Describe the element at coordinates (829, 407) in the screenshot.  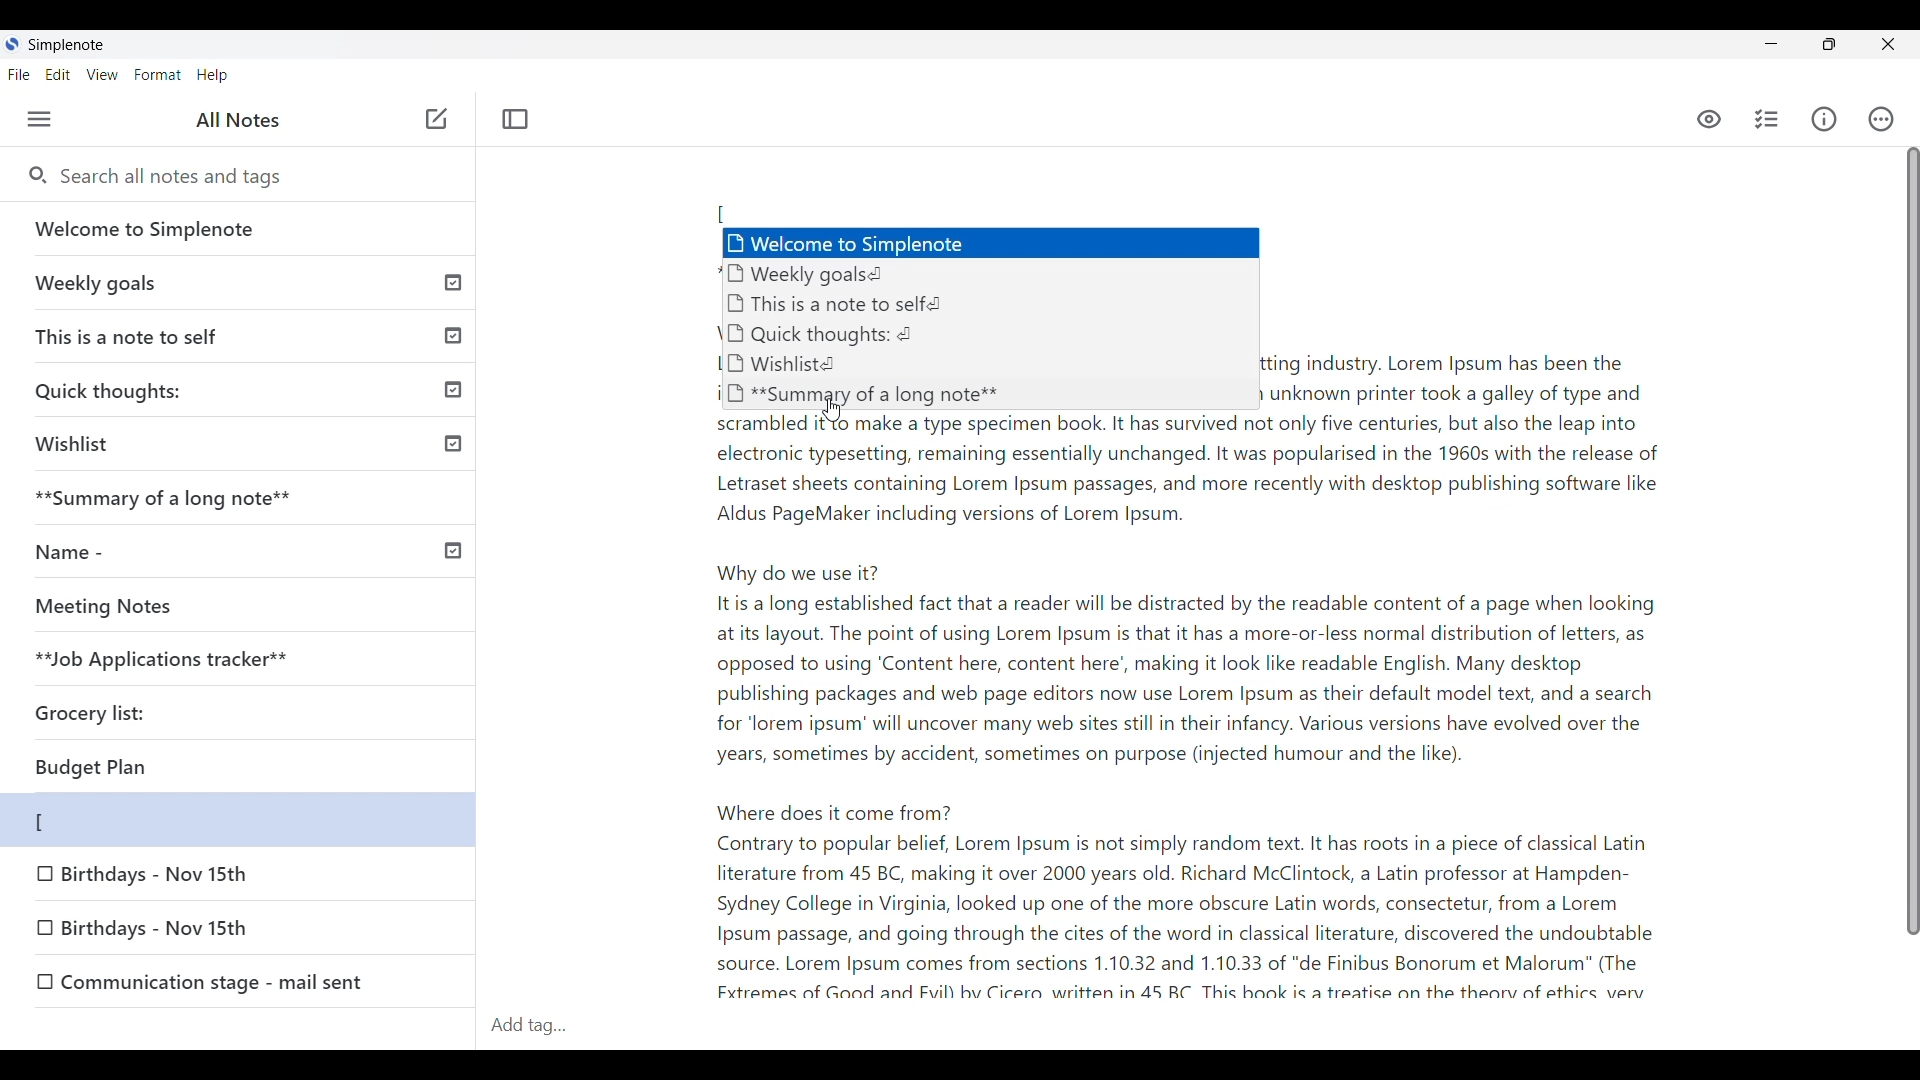
I see `Cursor` at that location.